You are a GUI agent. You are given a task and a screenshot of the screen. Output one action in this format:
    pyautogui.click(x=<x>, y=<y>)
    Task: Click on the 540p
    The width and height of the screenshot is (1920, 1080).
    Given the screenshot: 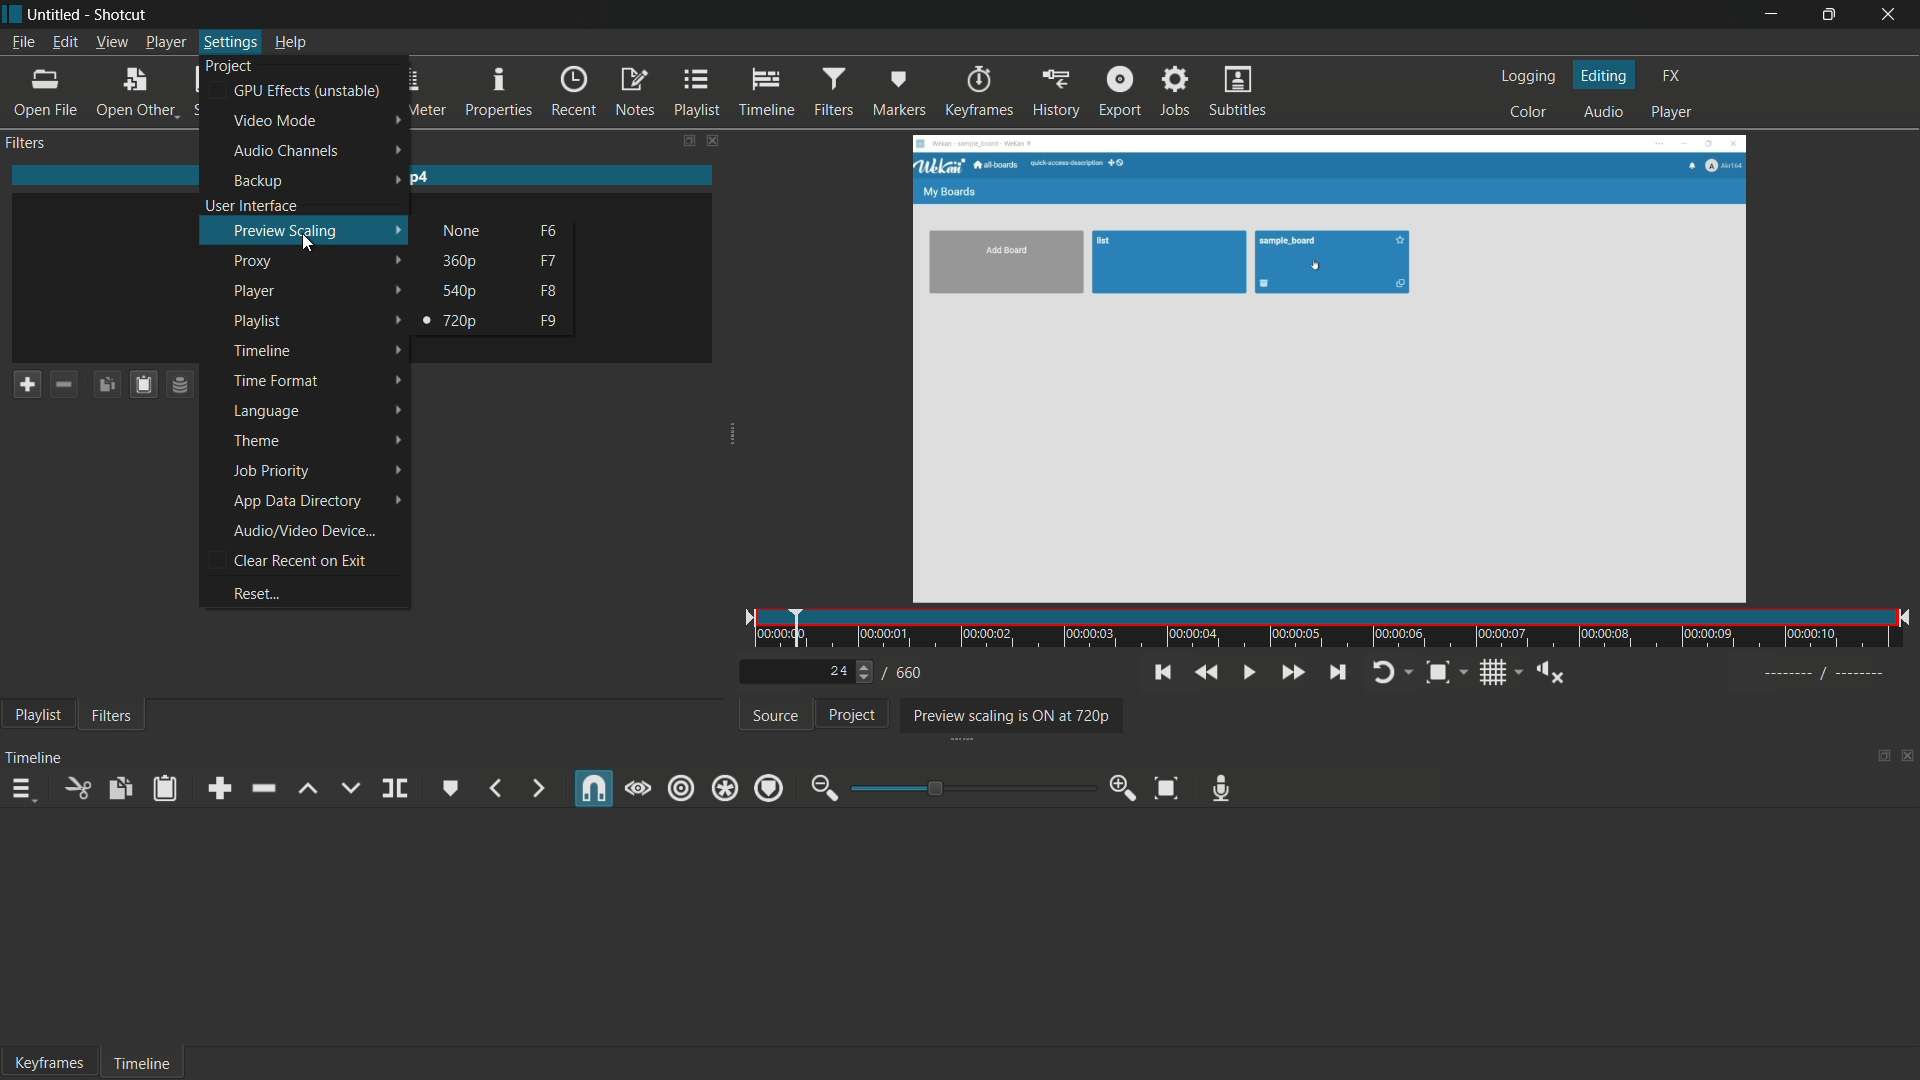 What is the action you would take?
    pyautogui.click(x=461, y=290)
    